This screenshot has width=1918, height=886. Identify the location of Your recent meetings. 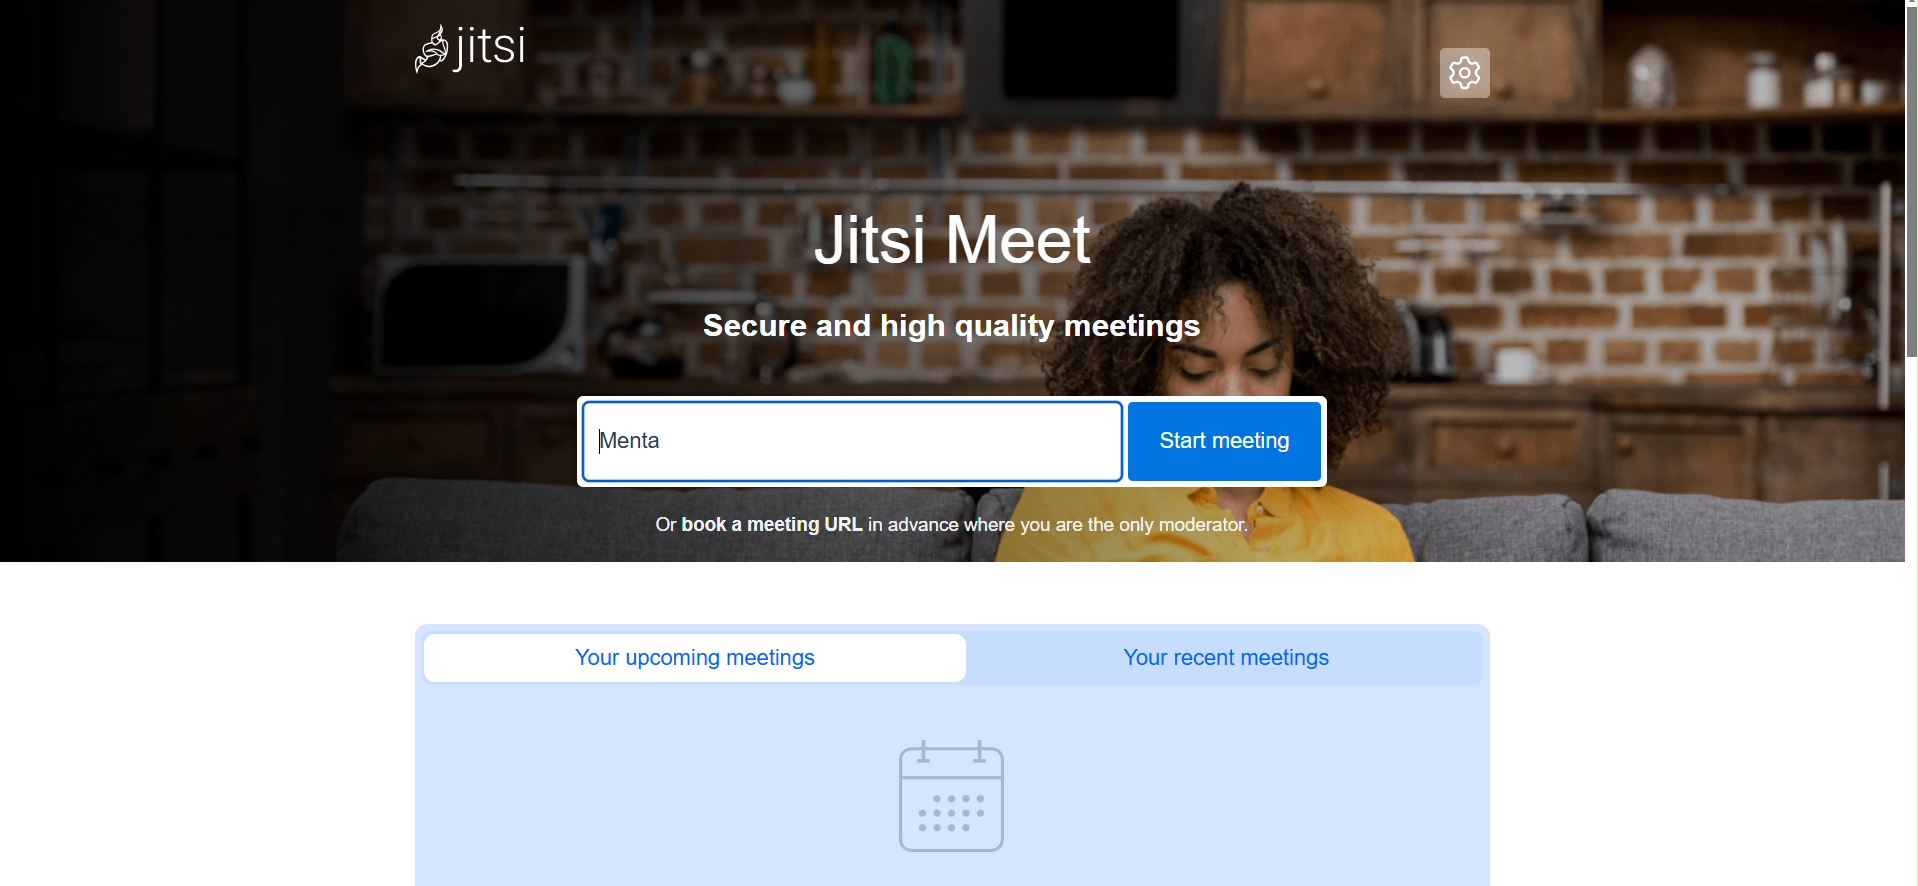
(1228, 660).